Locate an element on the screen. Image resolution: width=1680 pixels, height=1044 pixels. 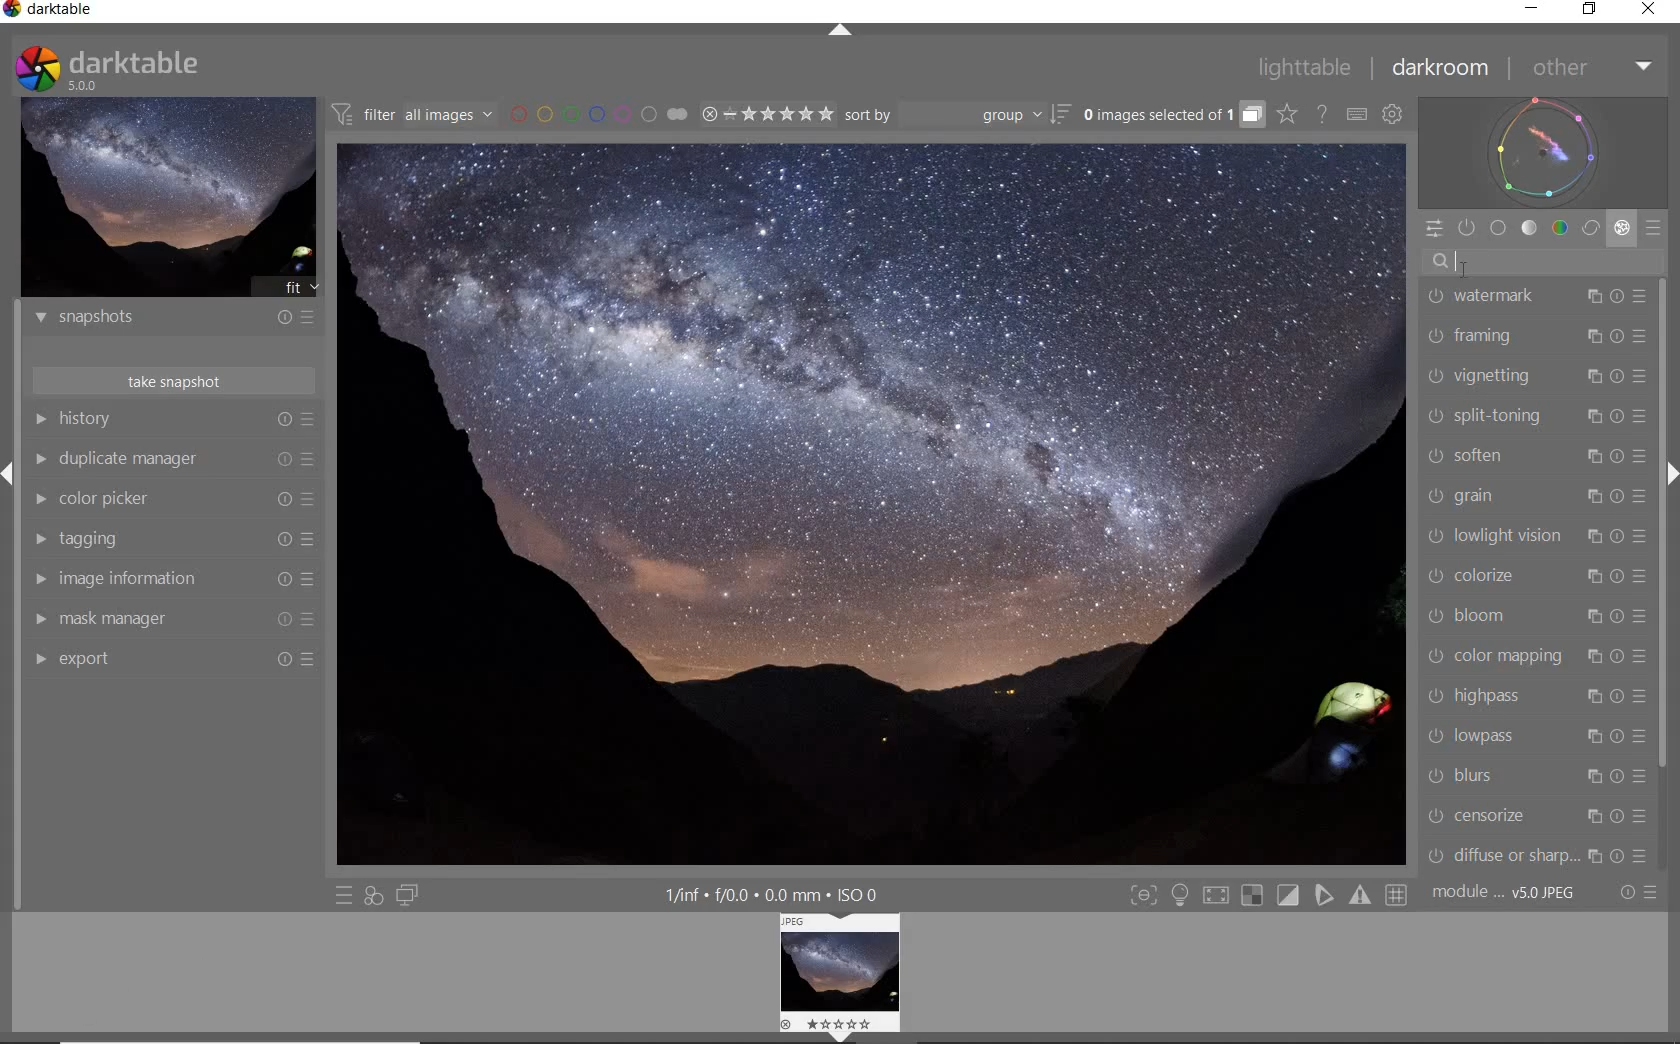
Reset is located at coordinates (285, 501).